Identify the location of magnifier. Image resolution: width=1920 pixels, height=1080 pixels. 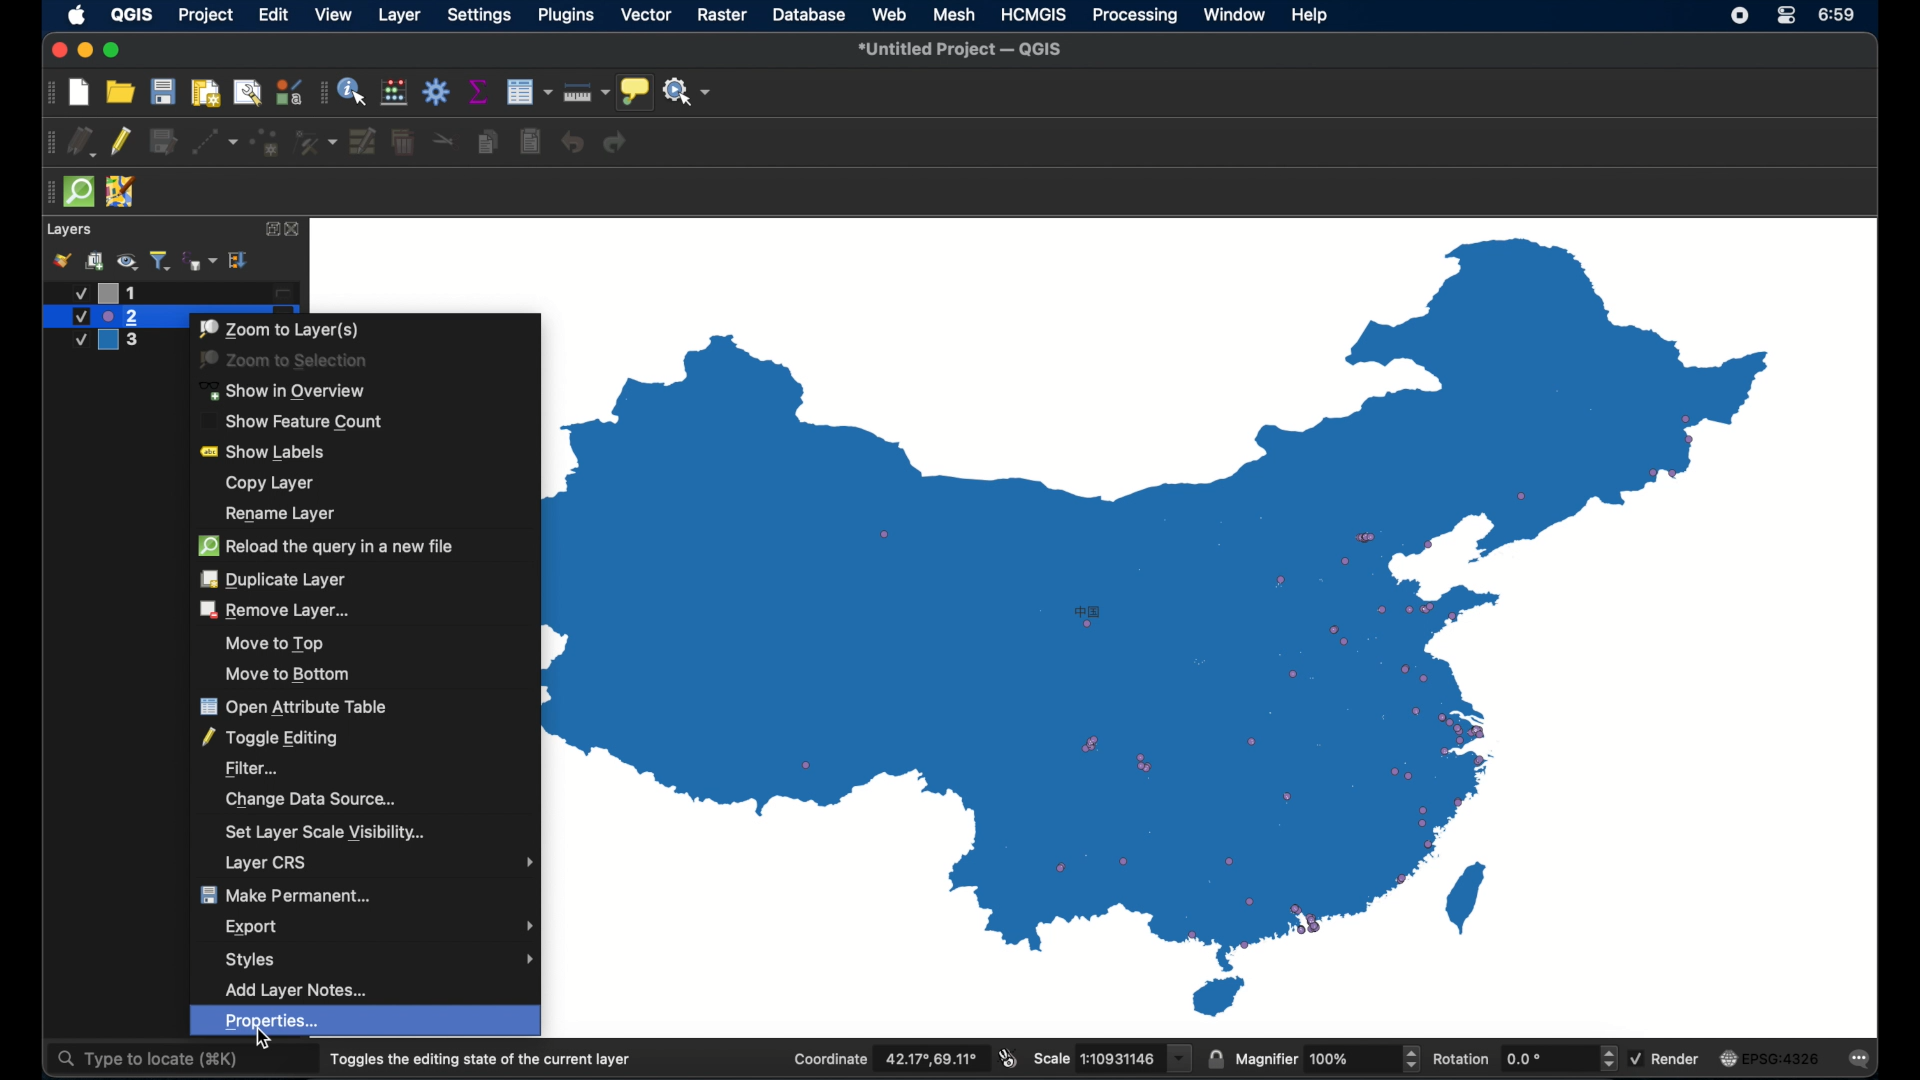
(1327, 1059).